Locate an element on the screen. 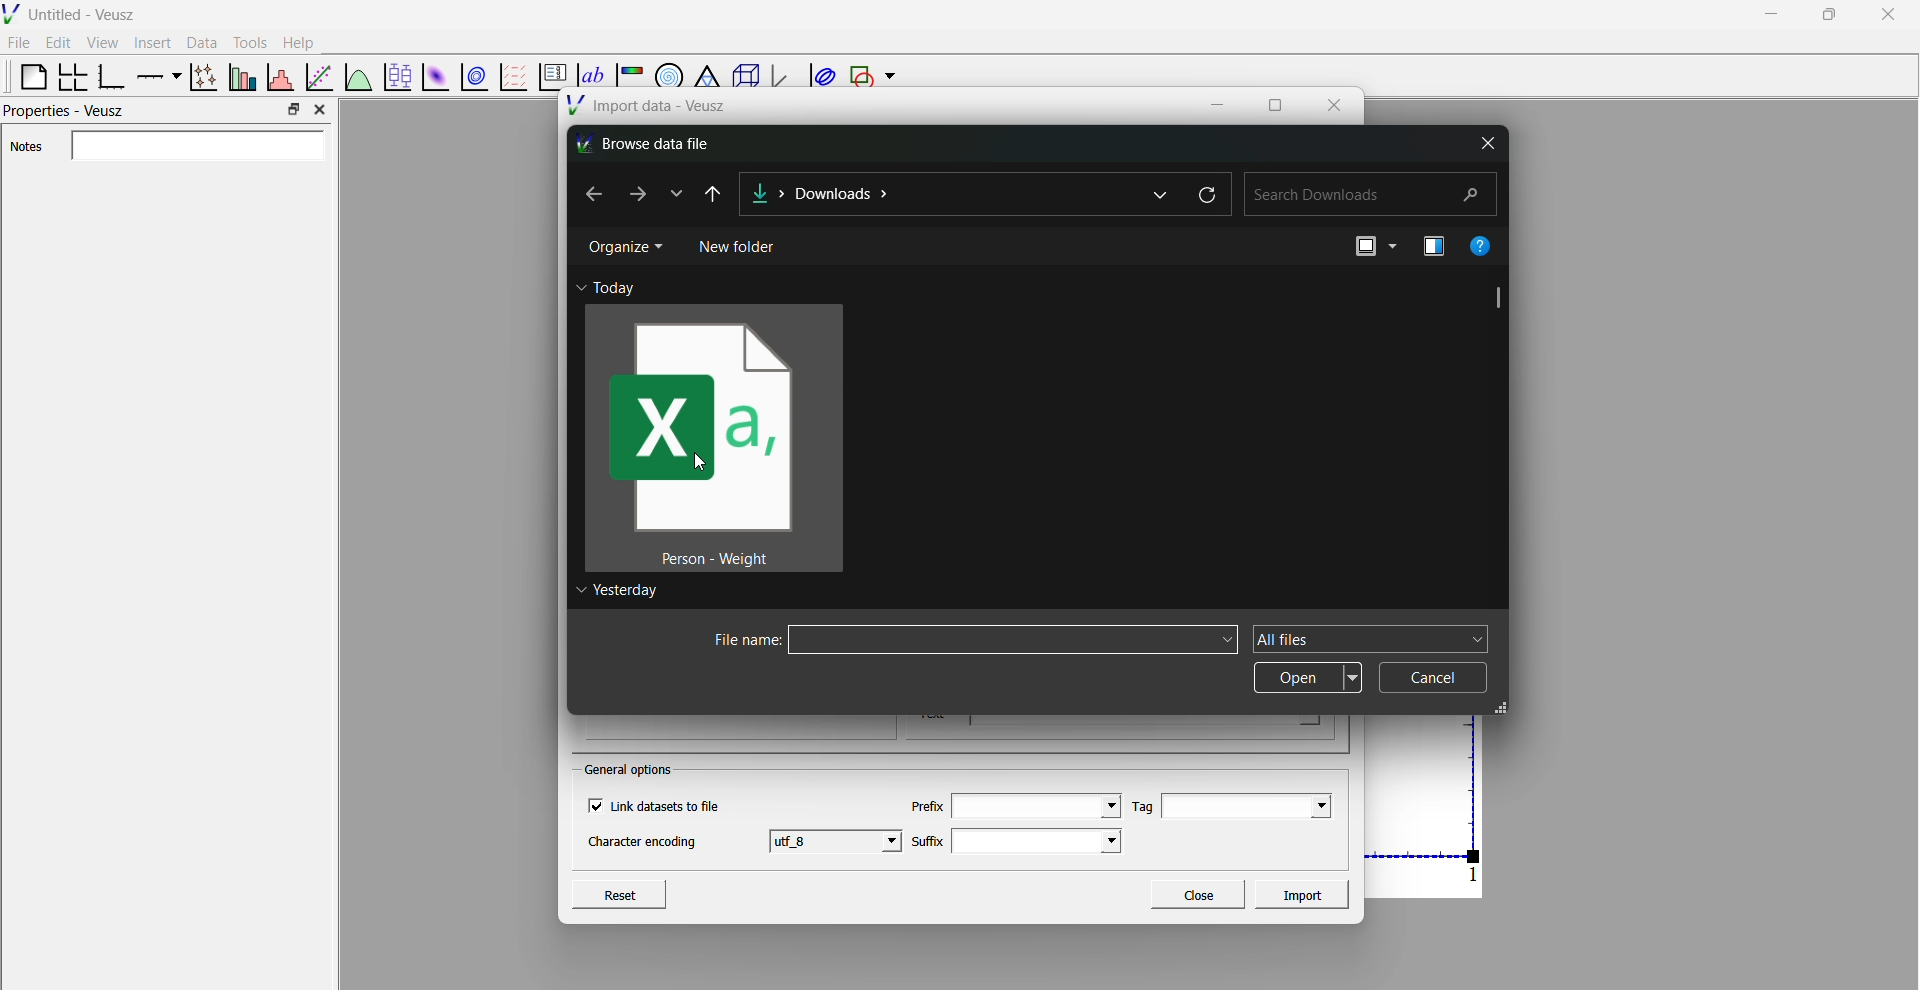  minimize is located at coordinates (1768, 13).